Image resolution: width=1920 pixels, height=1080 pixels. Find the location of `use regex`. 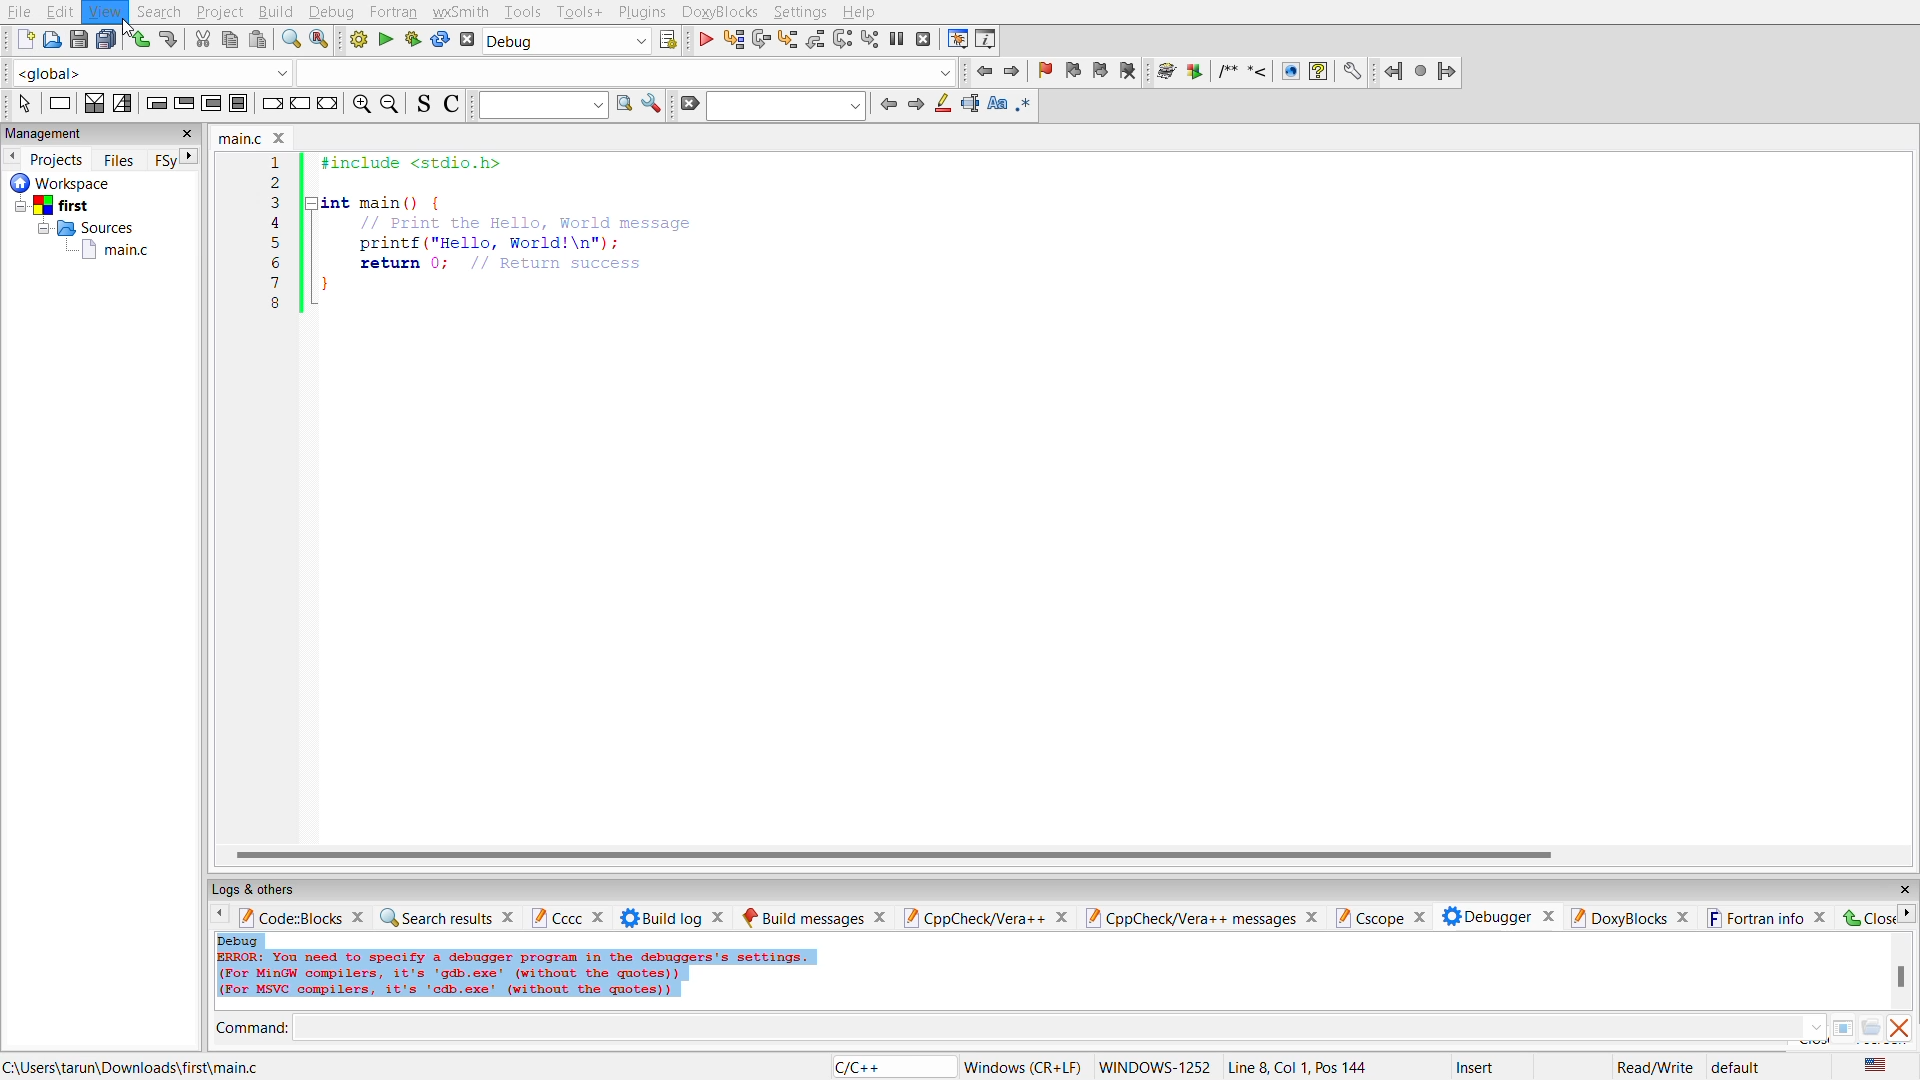

use regex is located at coordinates (1030, 107).